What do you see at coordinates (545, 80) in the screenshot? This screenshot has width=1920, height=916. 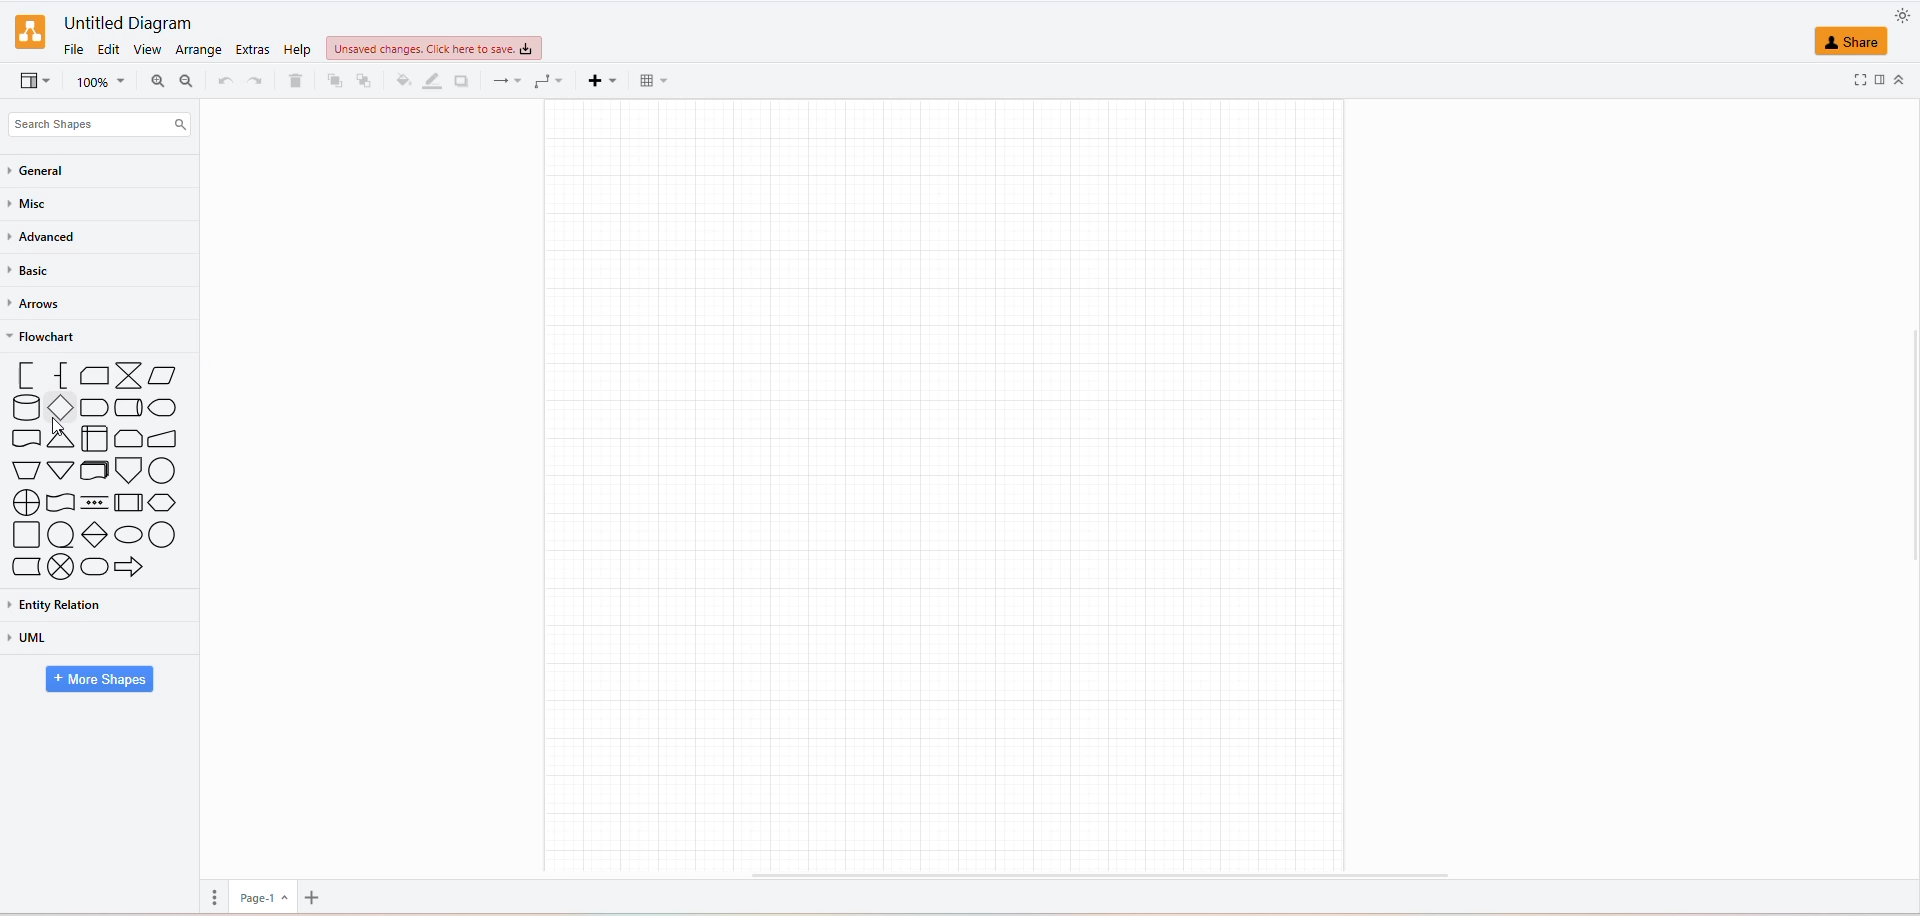 I see `WAYPOINTS` at bounding box center [545, 80].